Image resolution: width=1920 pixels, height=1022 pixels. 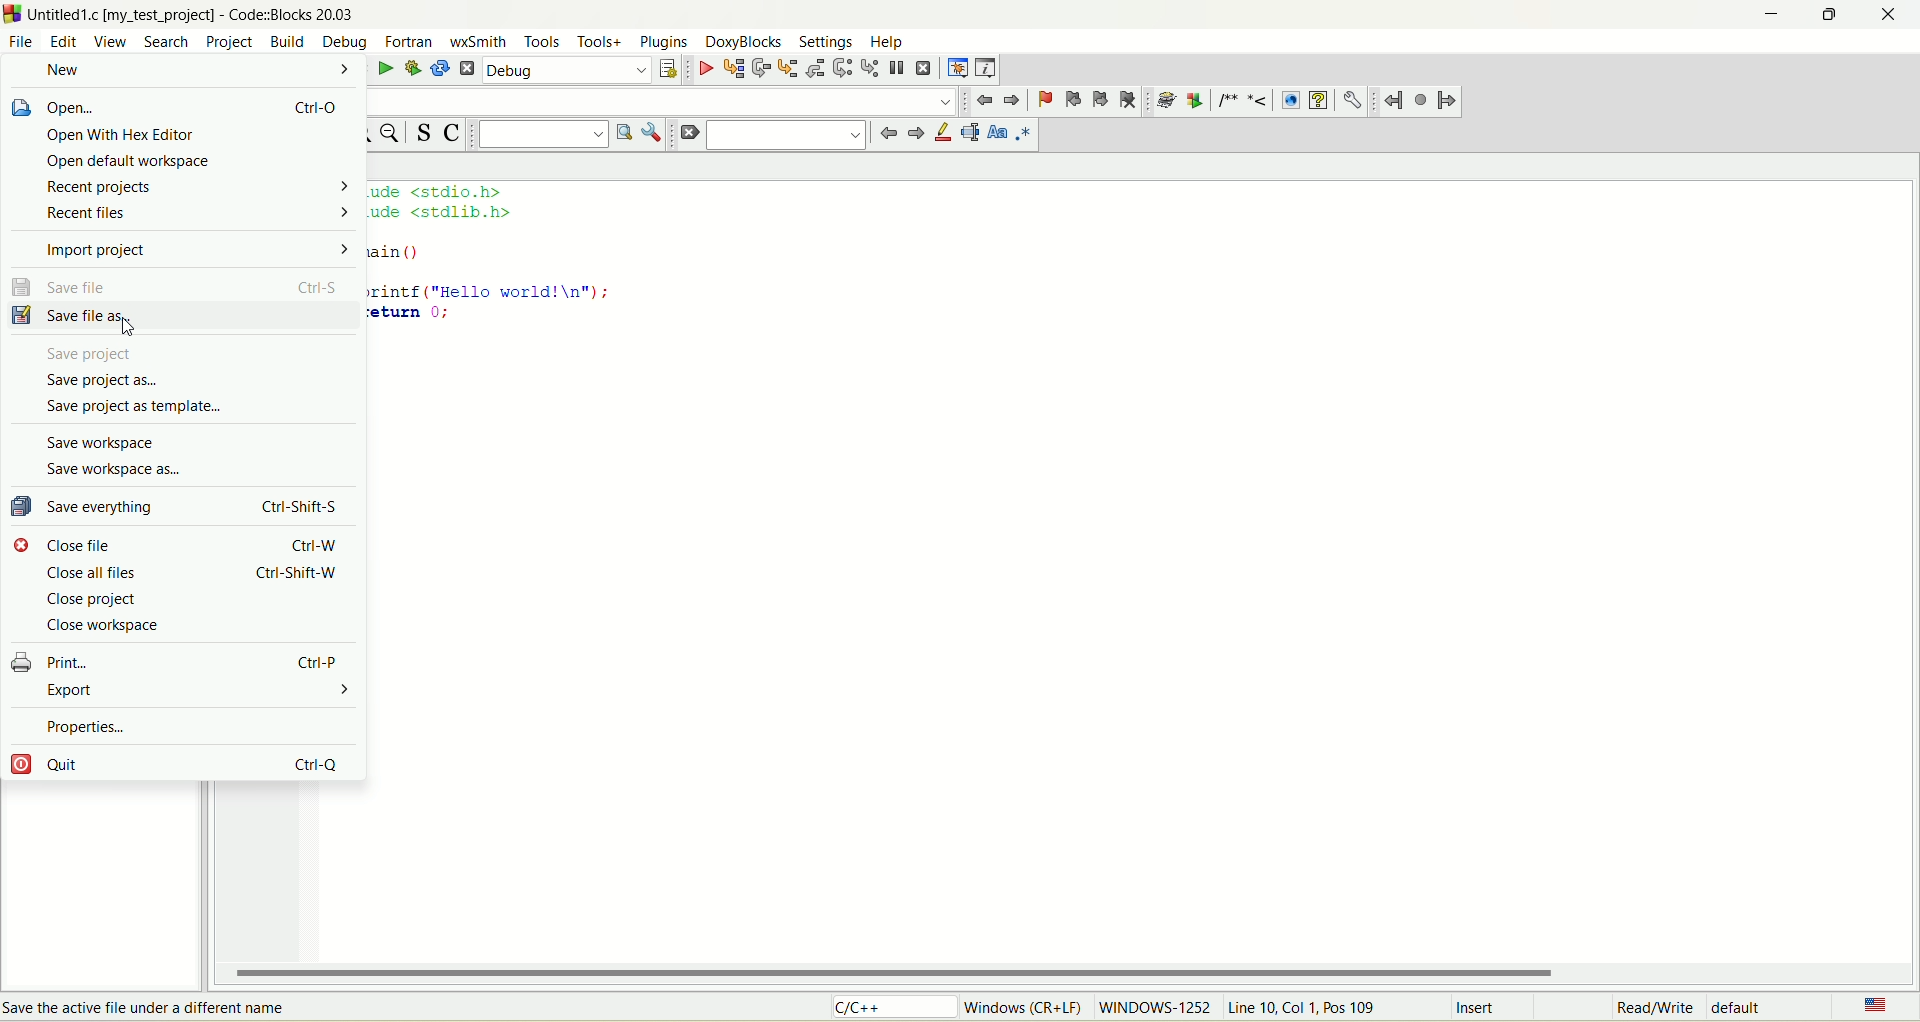 I want to click on jump back, so click(x=1393, y=101).